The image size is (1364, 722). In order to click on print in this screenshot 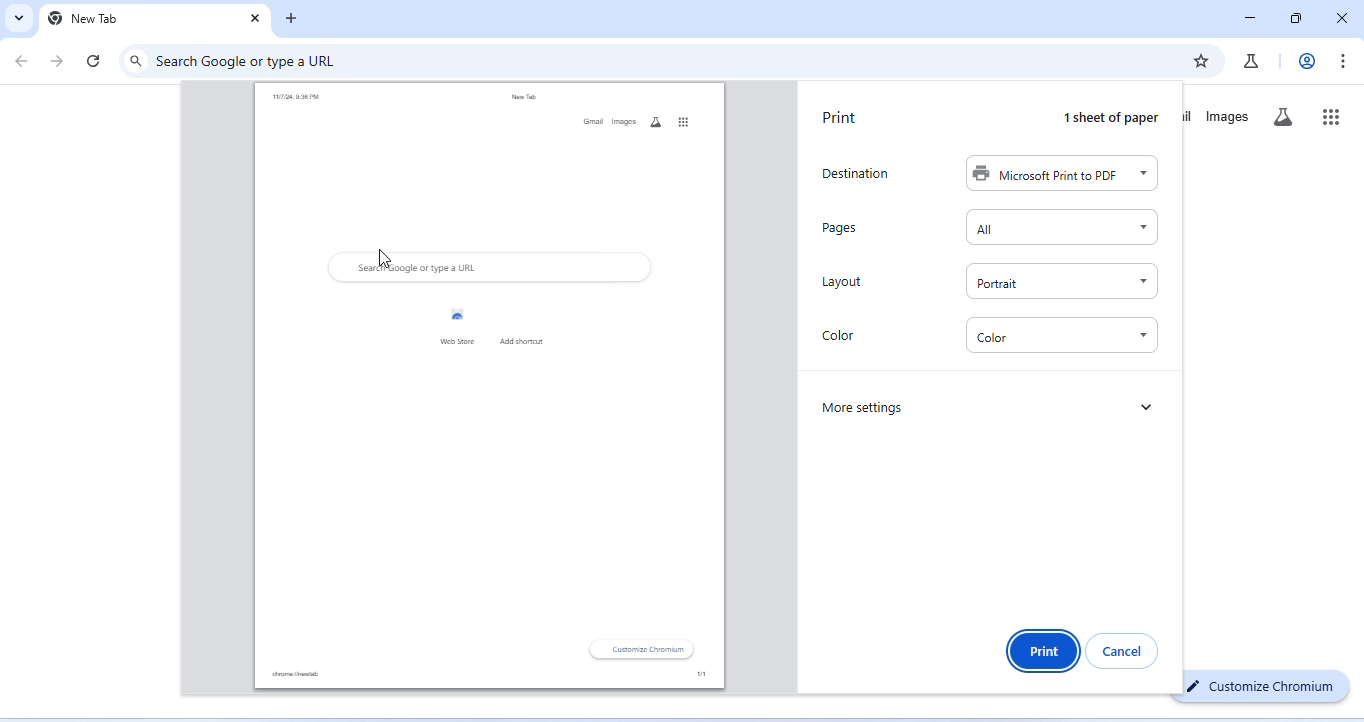, I will do `click(1043, 650)`.